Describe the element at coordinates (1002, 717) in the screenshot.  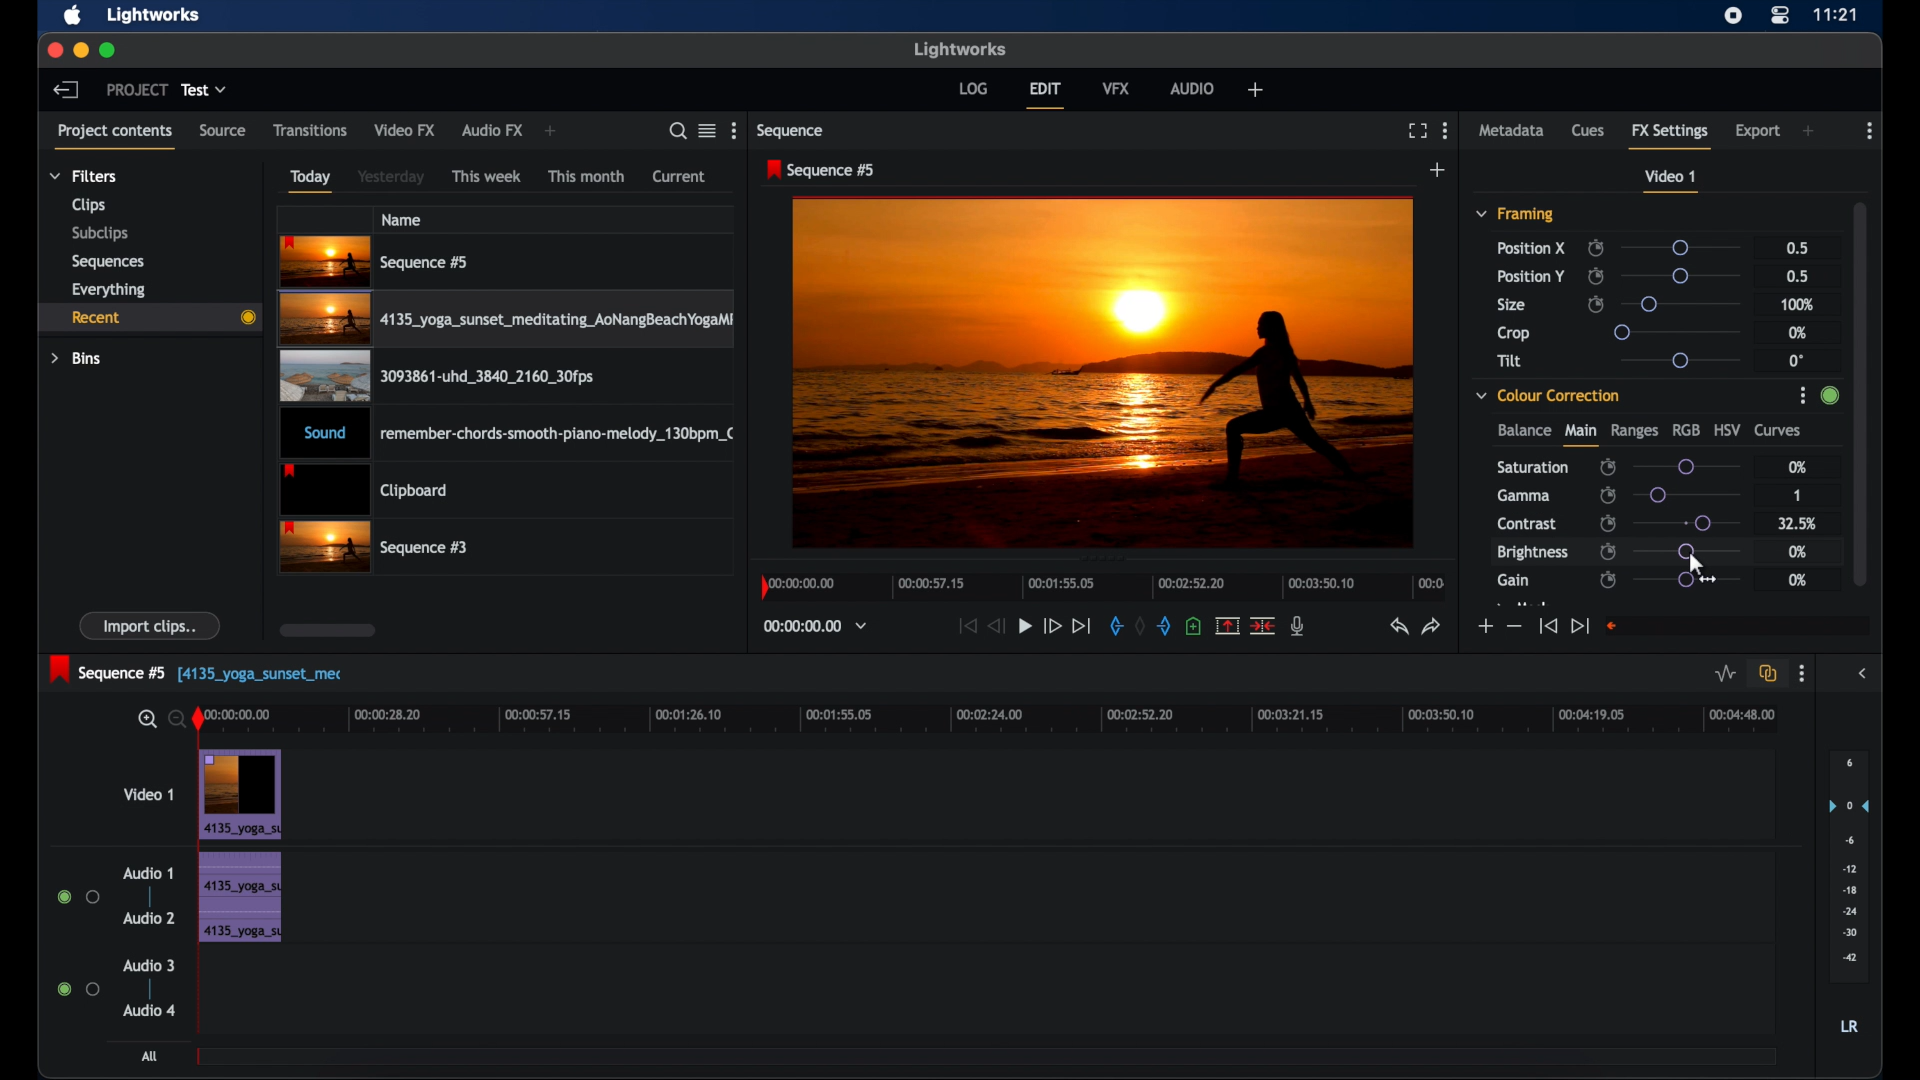
I see `timeline scale` at that location.